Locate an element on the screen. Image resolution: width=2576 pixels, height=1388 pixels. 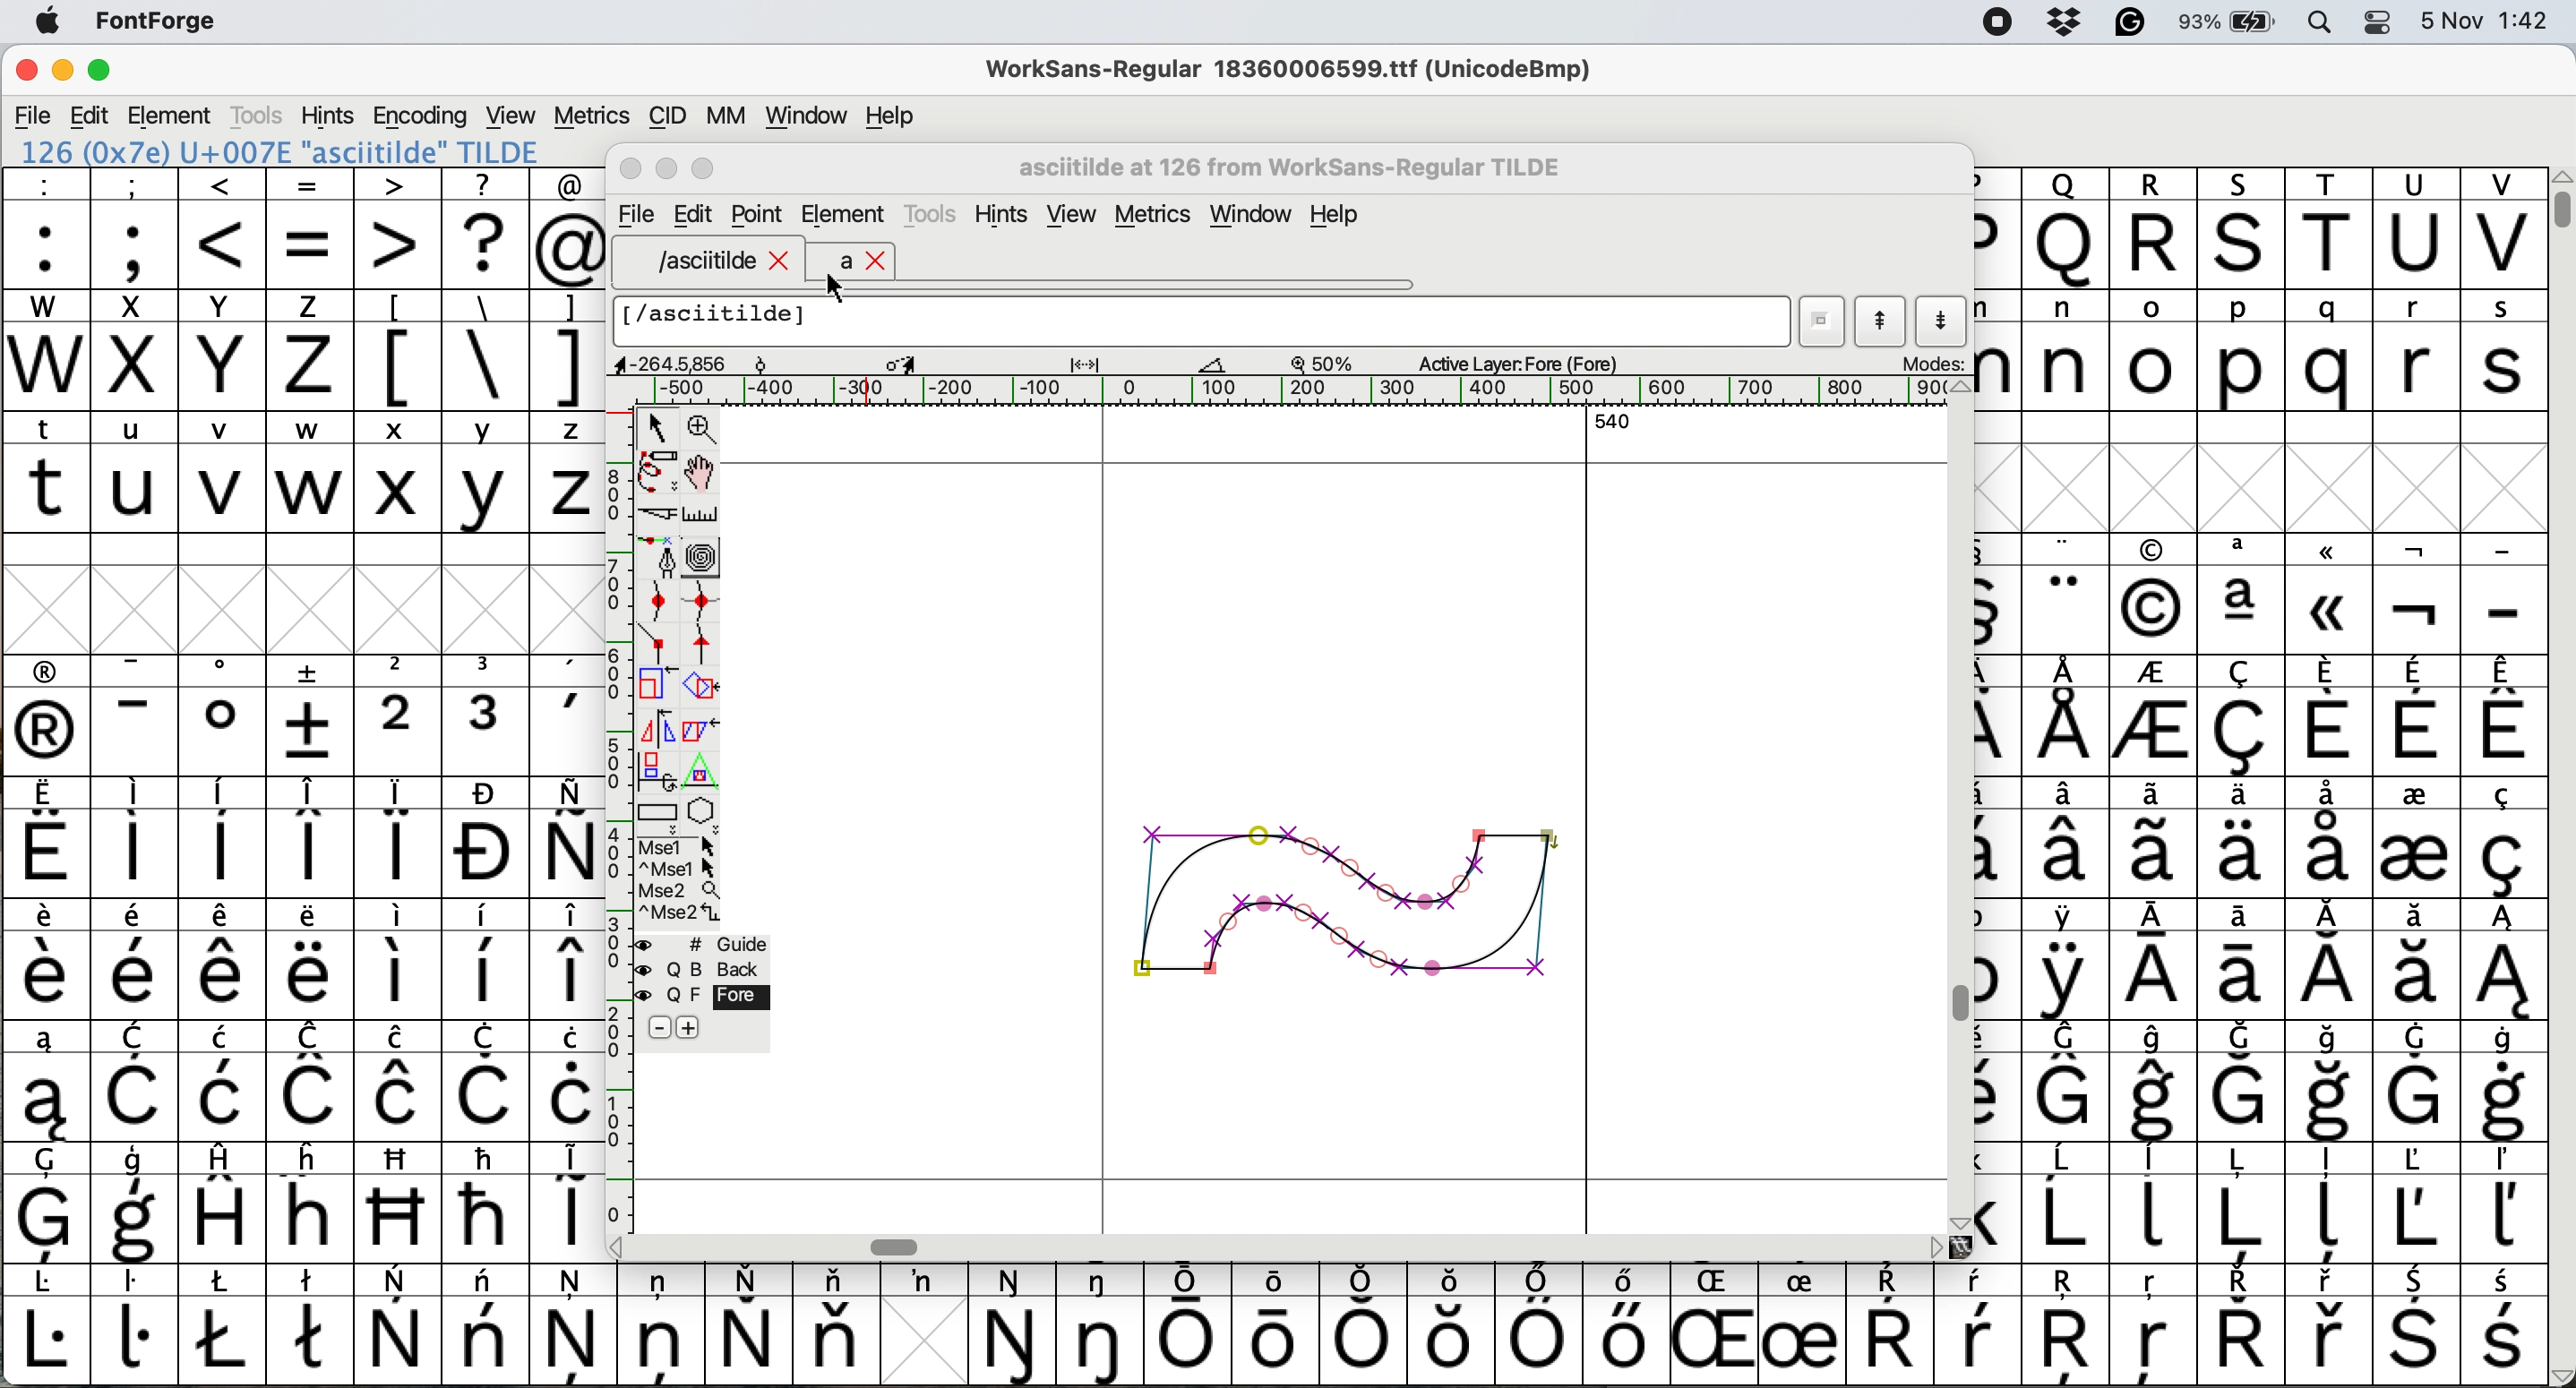
symbol is located at coordinates (313, 1322).